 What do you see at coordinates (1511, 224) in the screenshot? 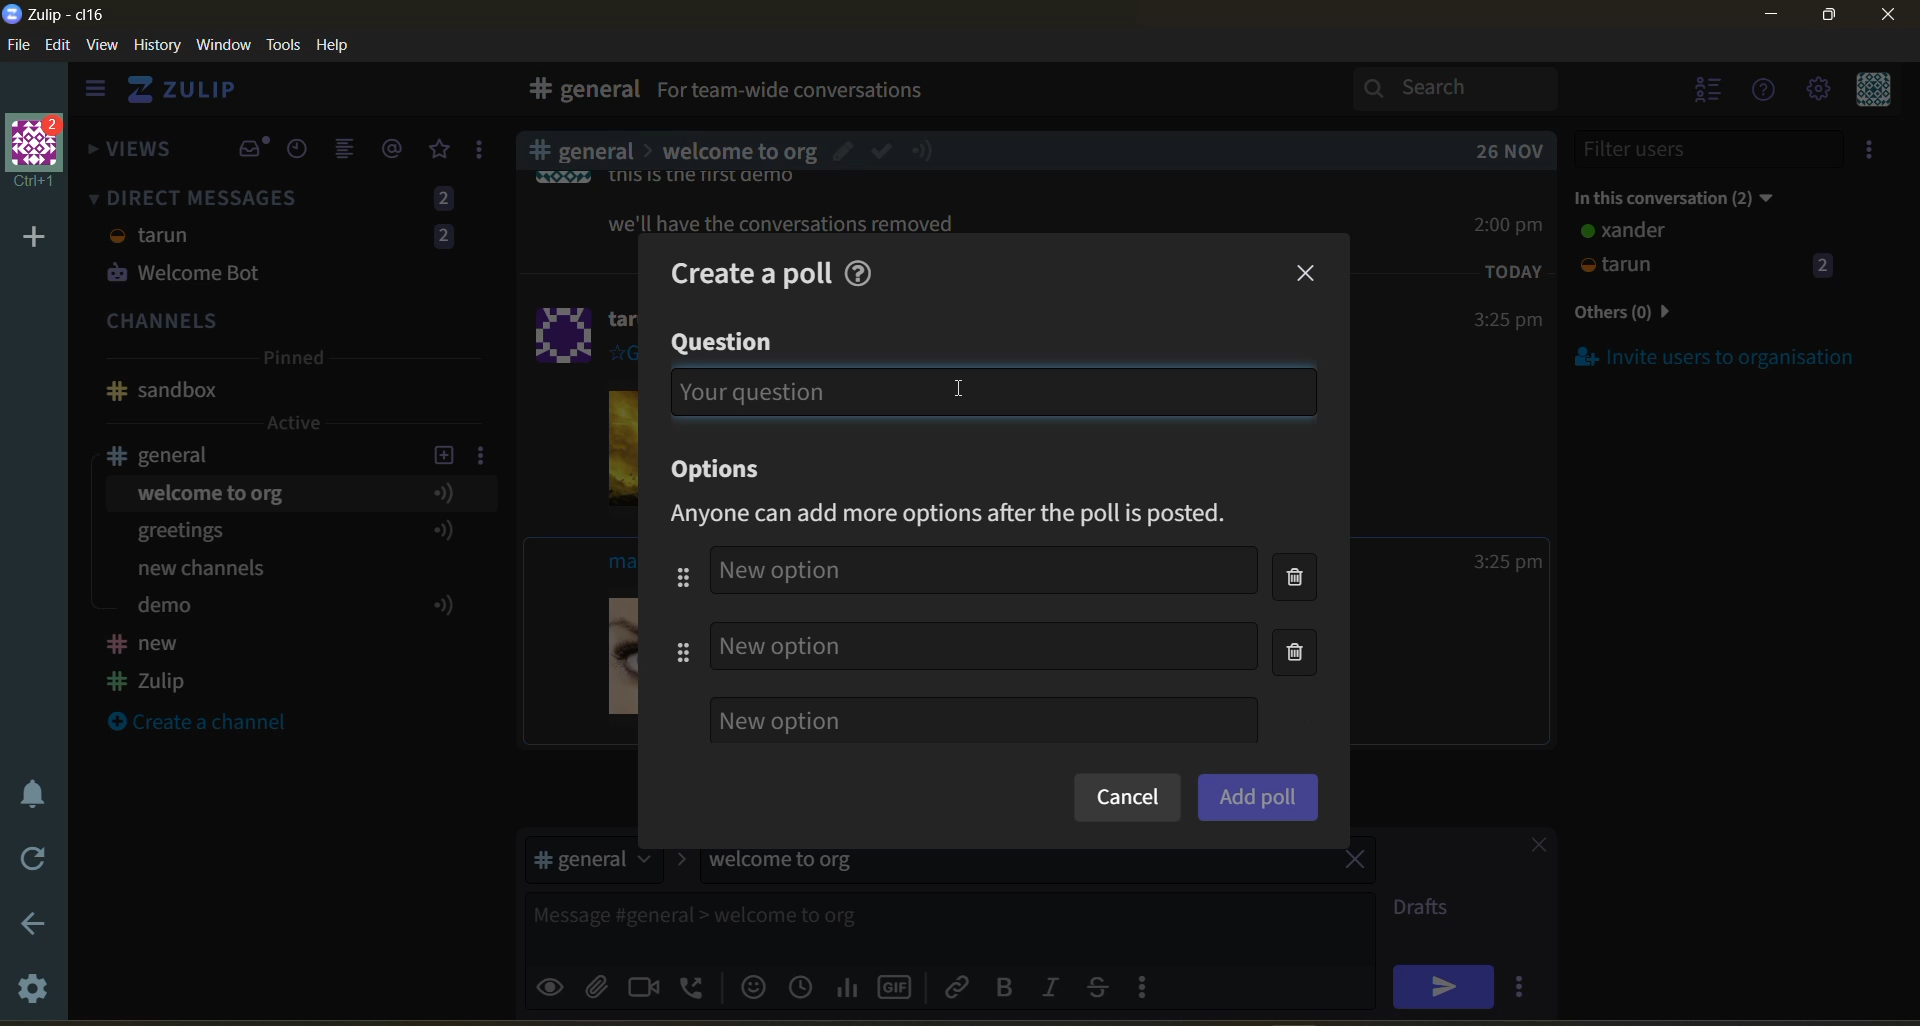
I see `2:00 pm` at bounding box center [1511, 224].